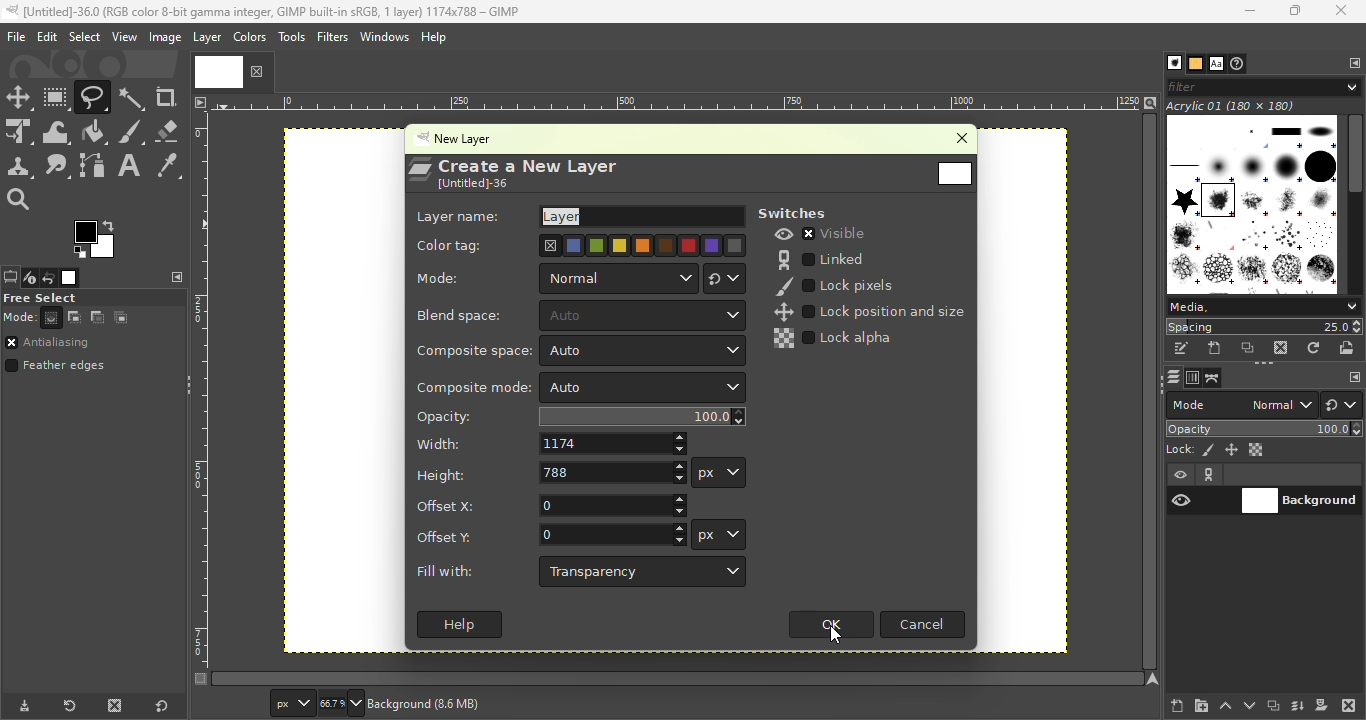  I want to click on Antialiasing, so click(60, 343).